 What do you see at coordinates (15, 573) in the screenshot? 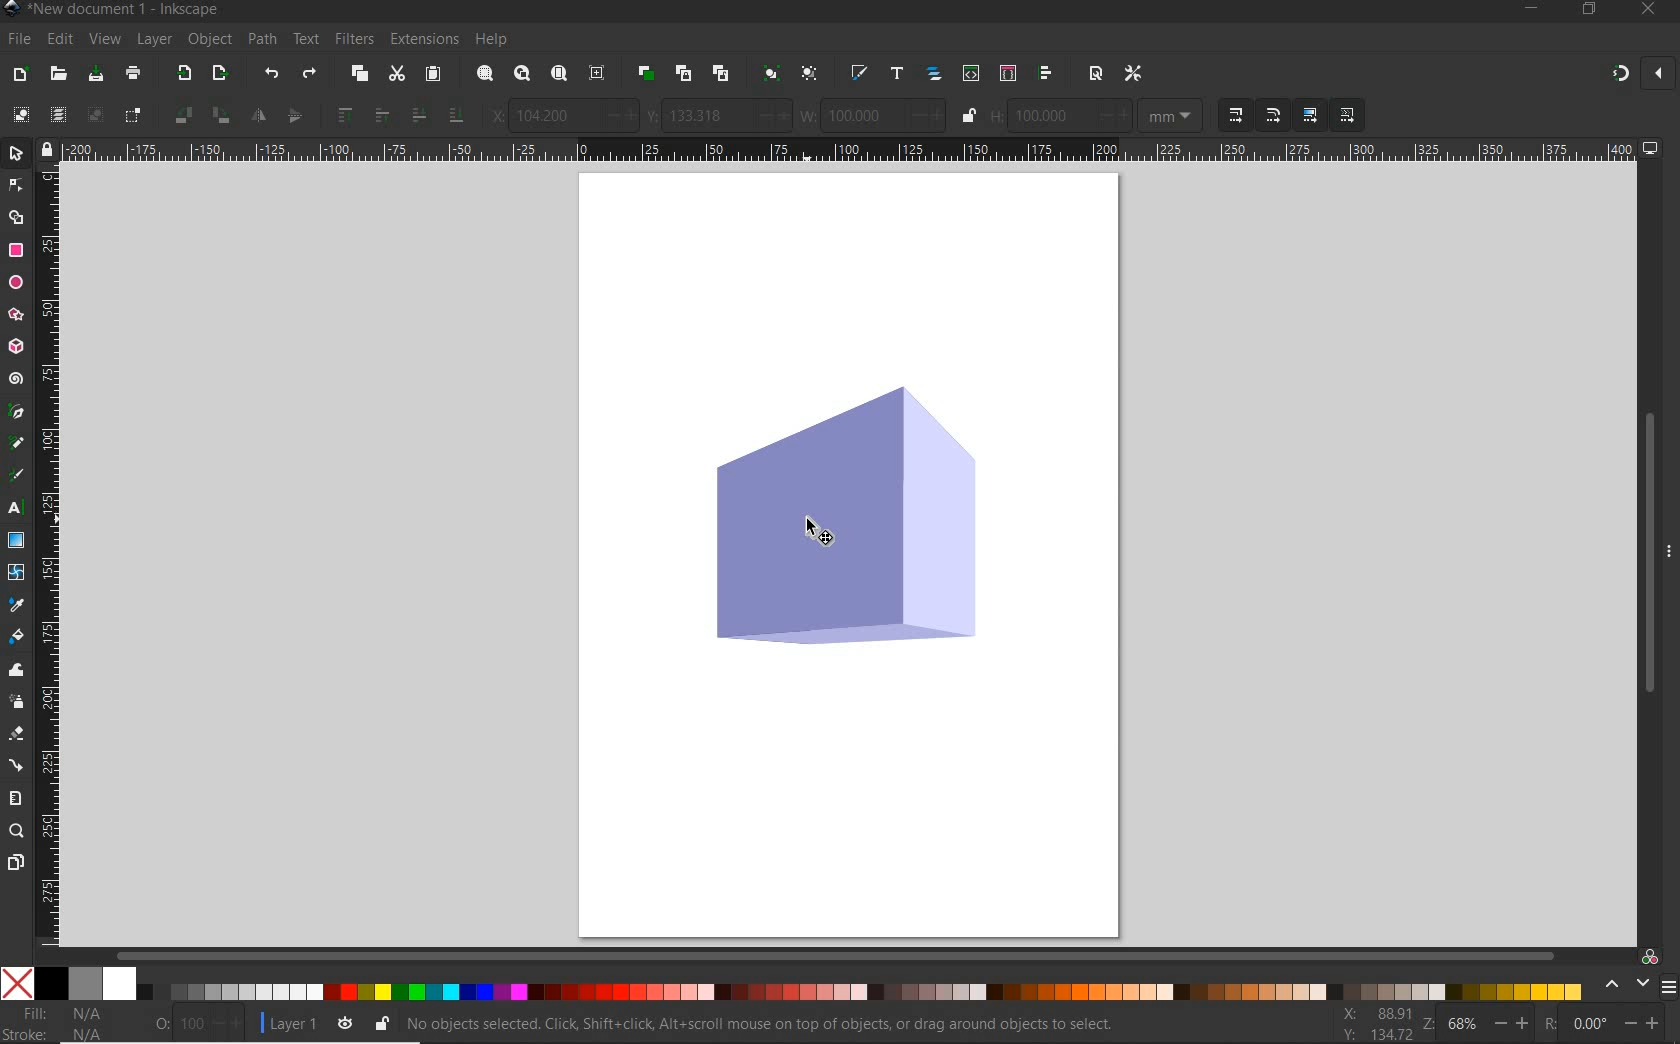
I see `MESH TOOL` at bounding box center [15, 573].